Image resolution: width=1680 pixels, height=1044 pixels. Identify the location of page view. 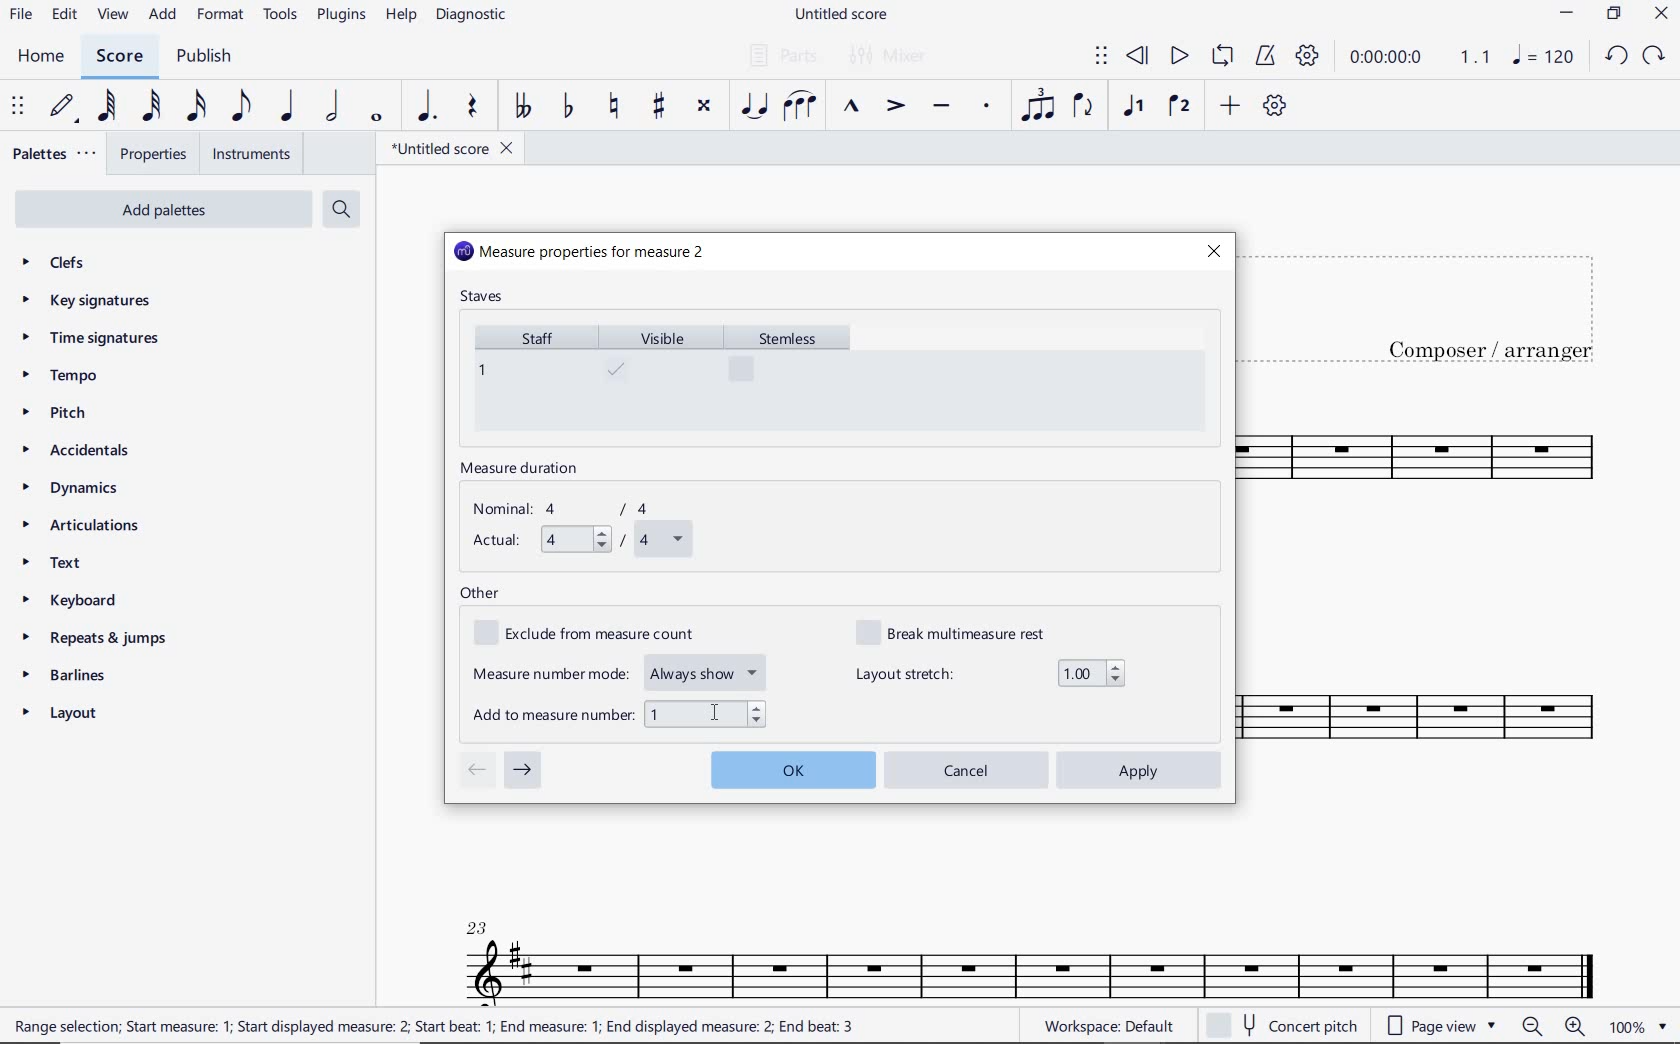
(1438, 1025).